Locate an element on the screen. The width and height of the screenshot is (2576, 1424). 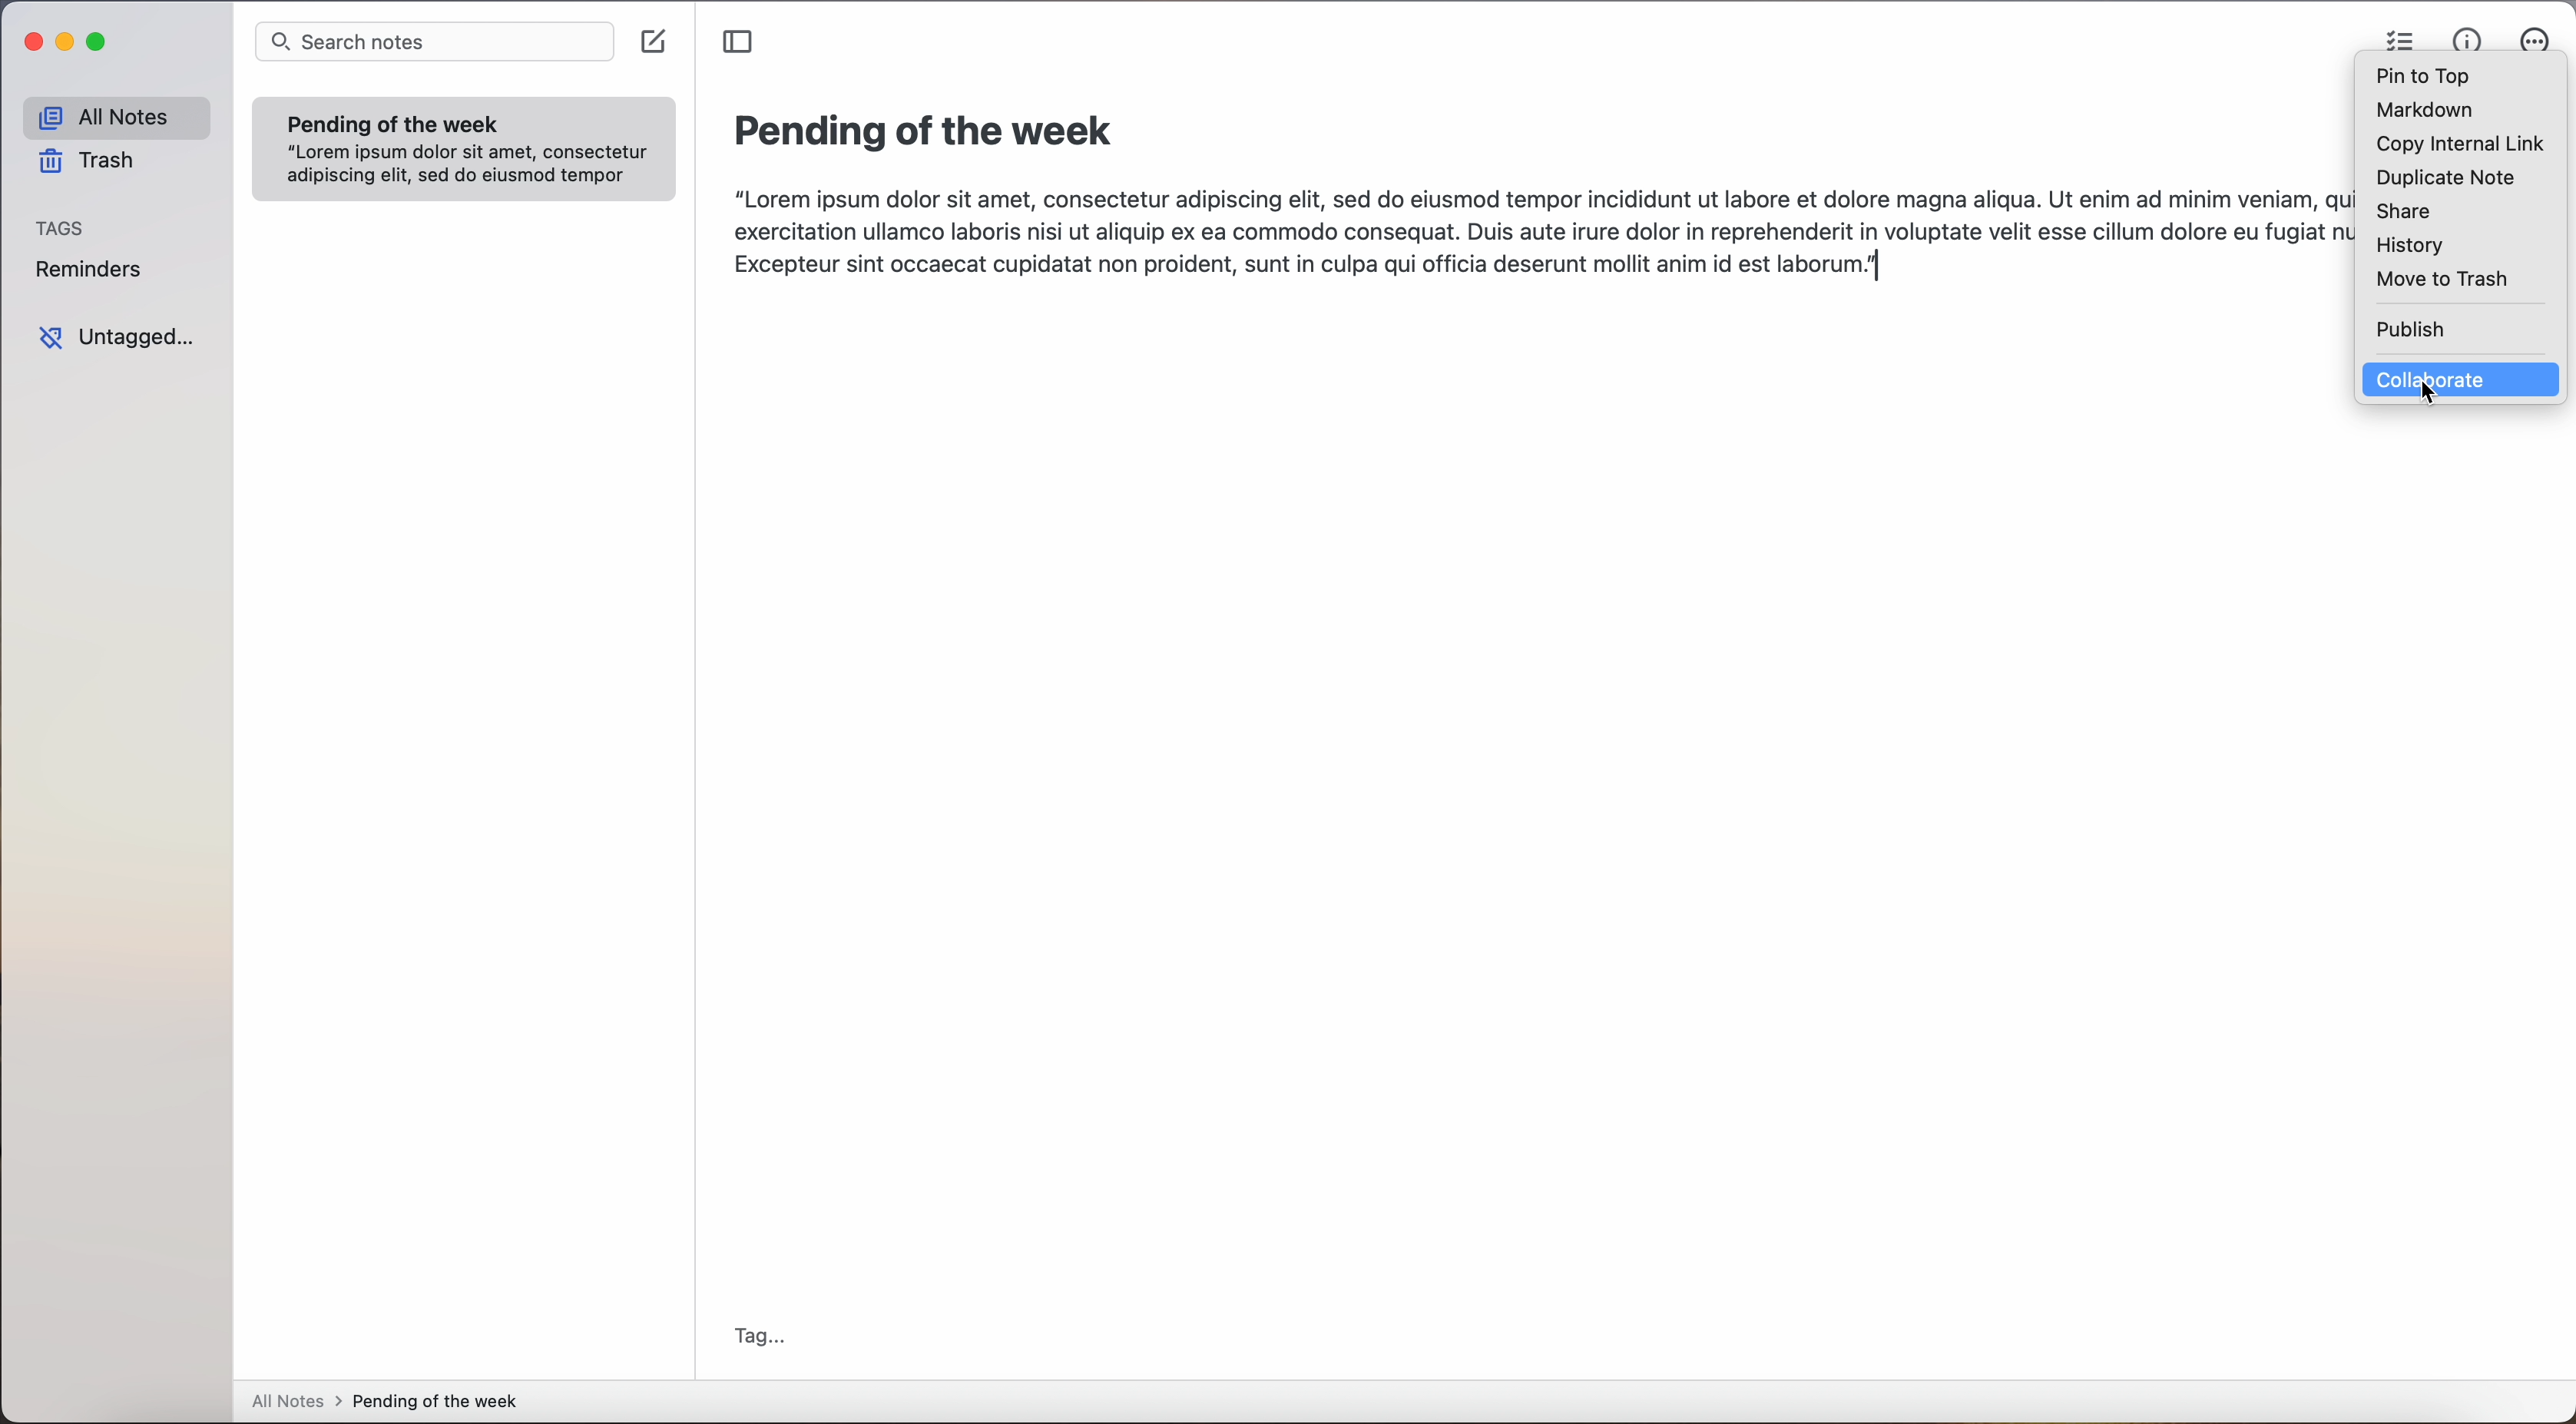
tags is located at coordinates (59, 227).